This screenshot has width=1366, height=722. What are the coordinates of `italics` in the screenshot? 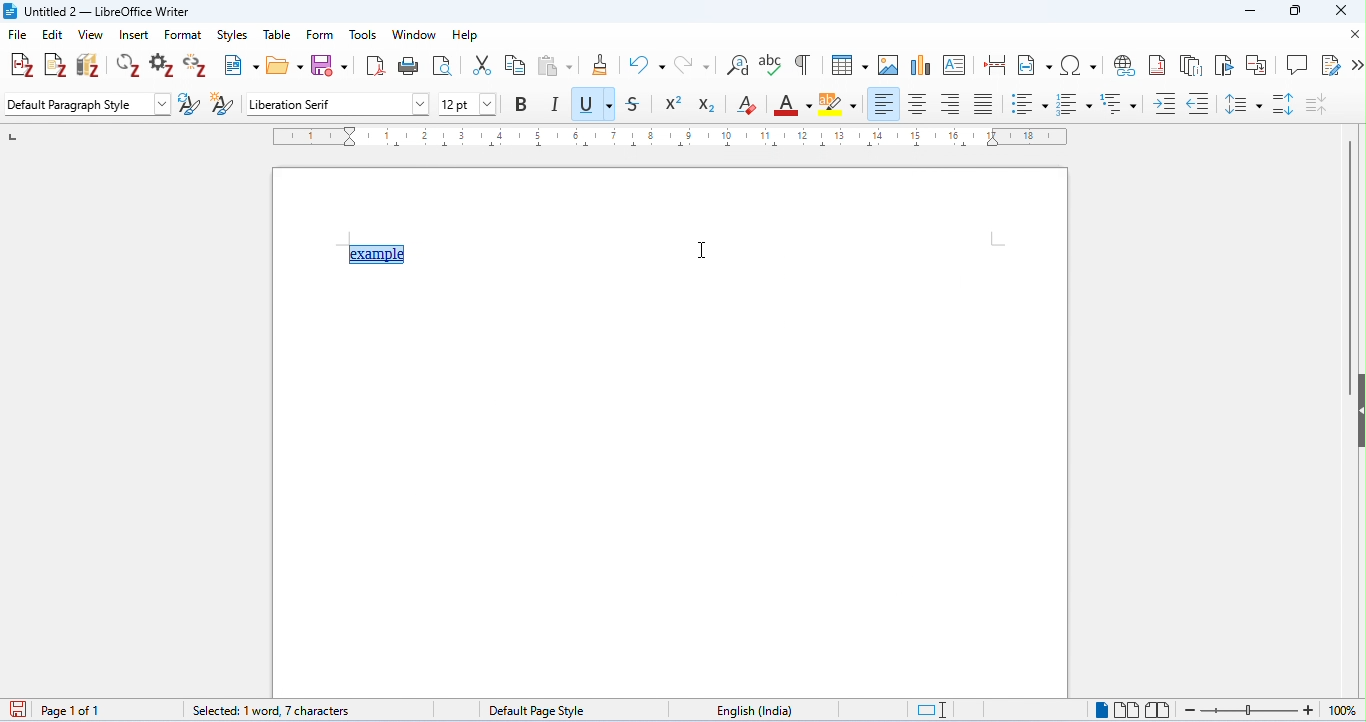 It's located at (557, 104).